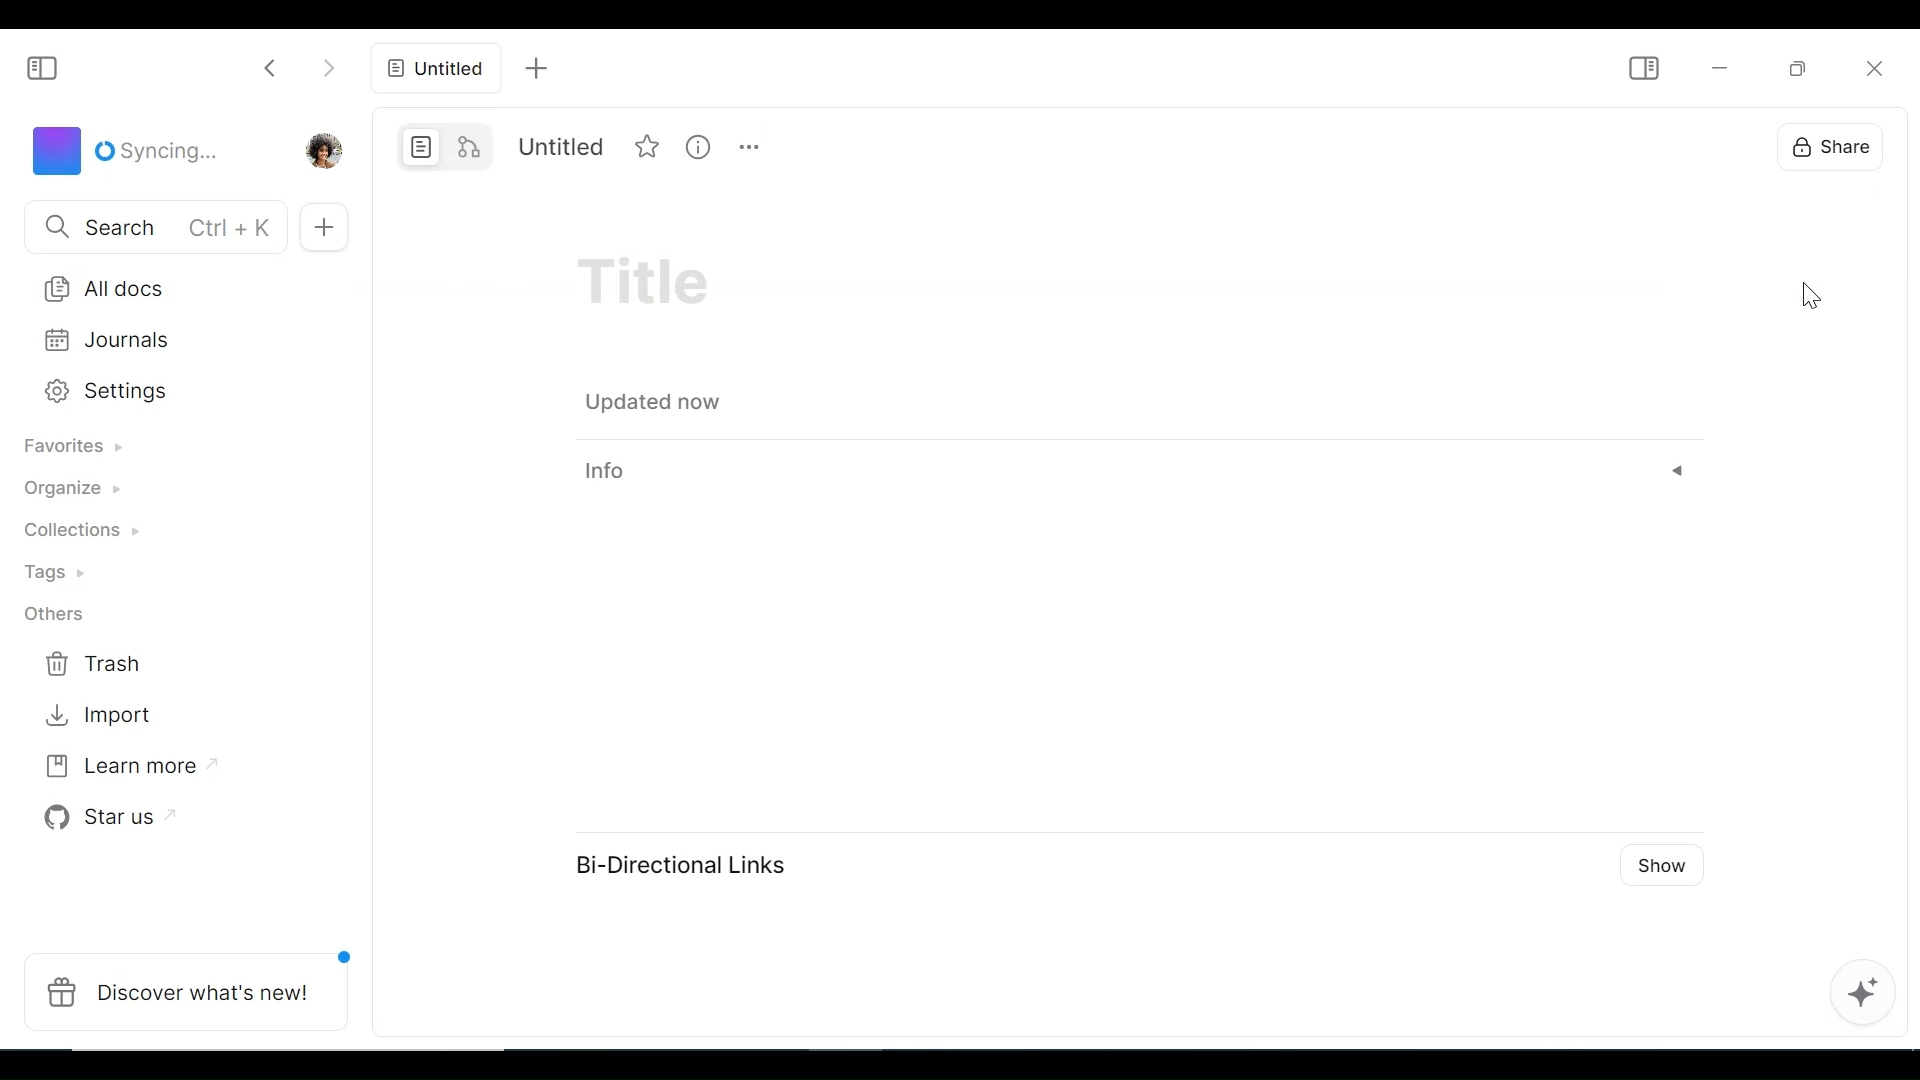 The image size is (1920, 1080). Describe the element at coordinates (701, 146) in the screenshot. I see `View Information` at that location.